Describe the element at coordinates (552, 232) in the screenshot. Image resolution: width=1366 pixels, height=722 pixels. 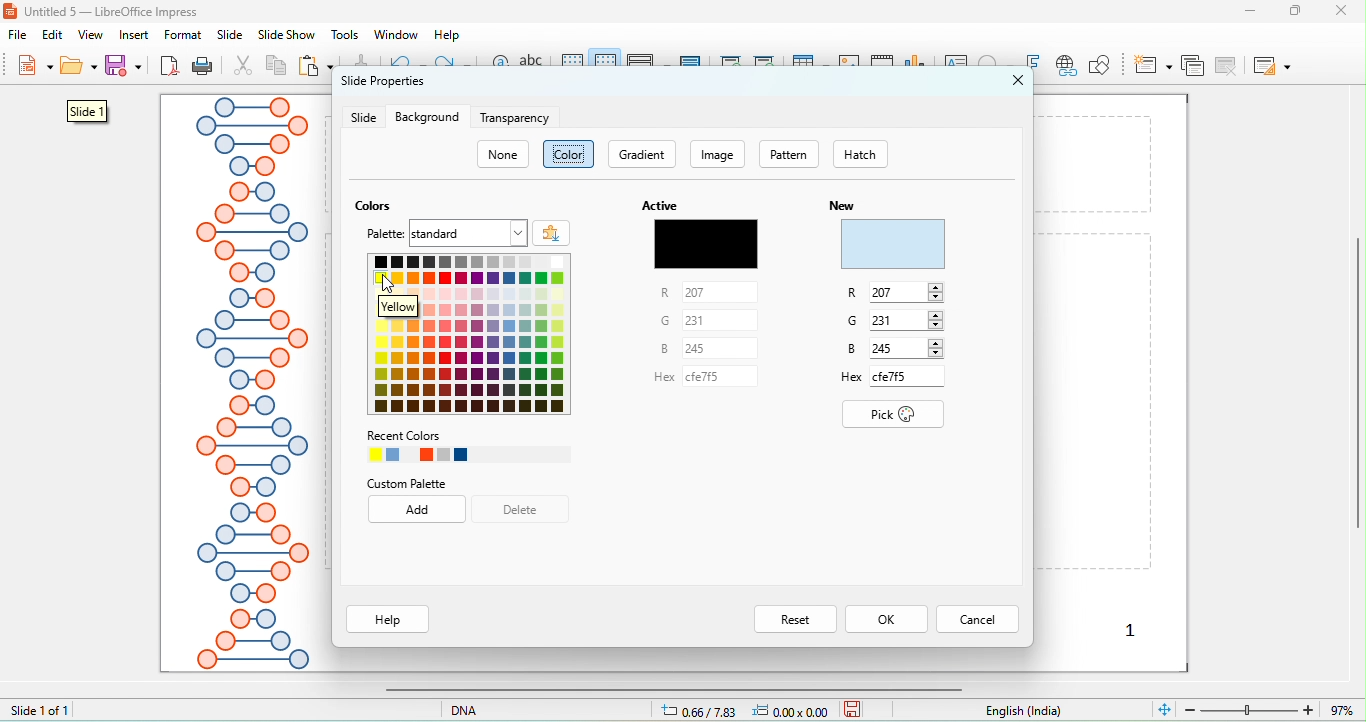
I see `add colors` at that location.